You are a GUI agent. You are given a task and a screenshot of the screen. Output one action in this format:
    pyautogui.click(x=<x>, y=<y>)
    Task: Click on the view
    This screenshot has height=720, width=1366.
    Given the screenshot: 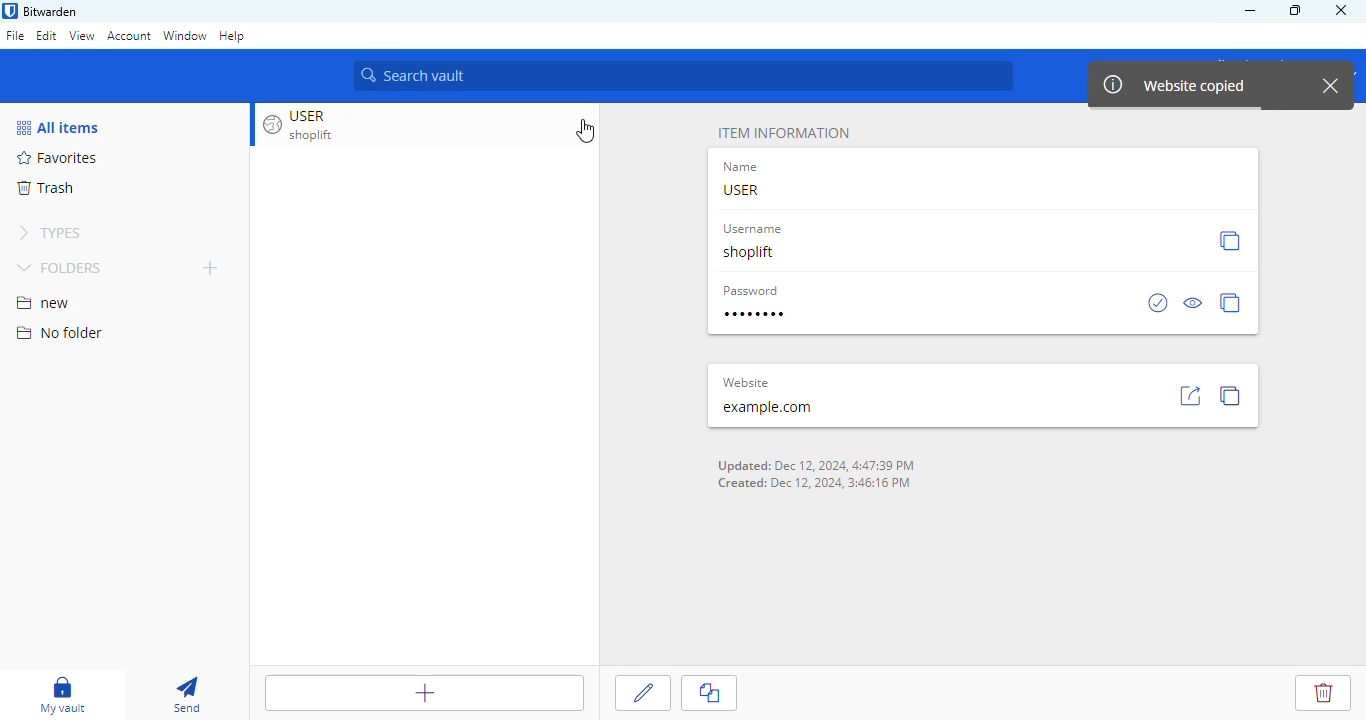 What is the action you would take?
    pyautogui.click(x=82, y=36)
    